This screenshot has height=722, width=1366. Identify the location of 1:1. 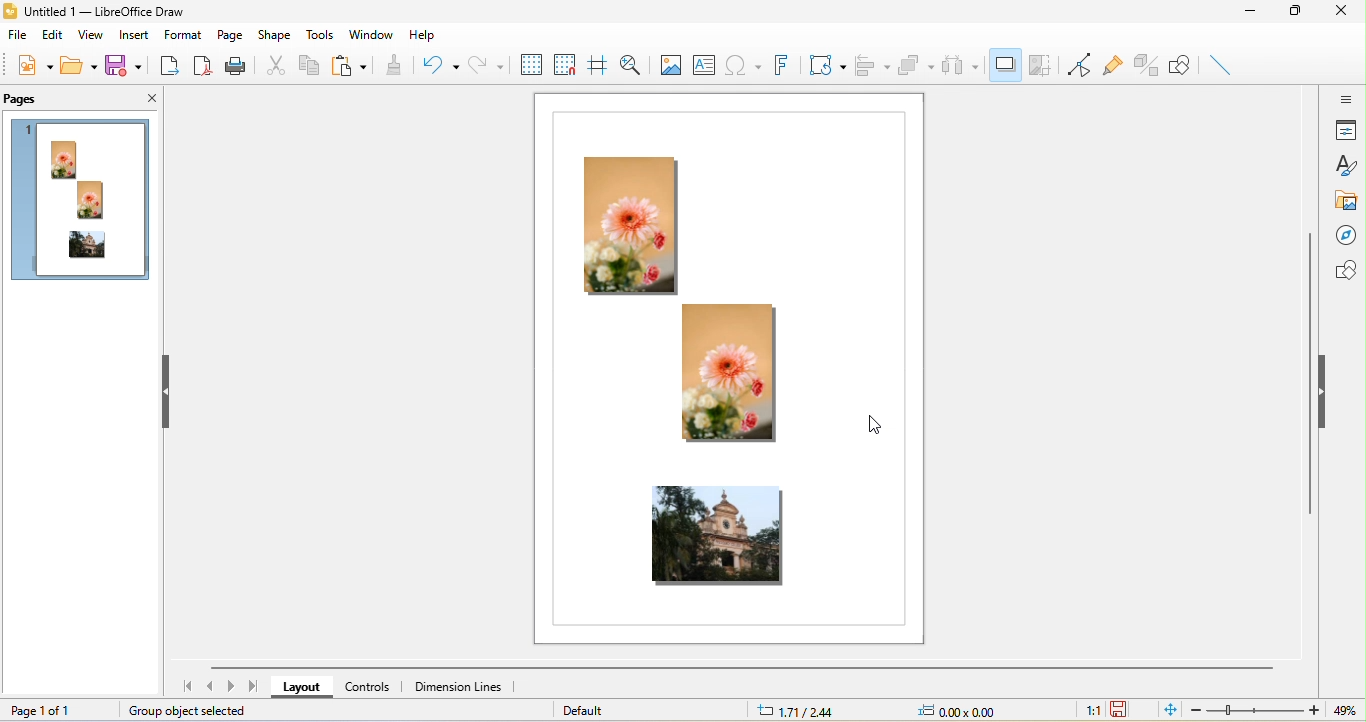
(1086, 710).